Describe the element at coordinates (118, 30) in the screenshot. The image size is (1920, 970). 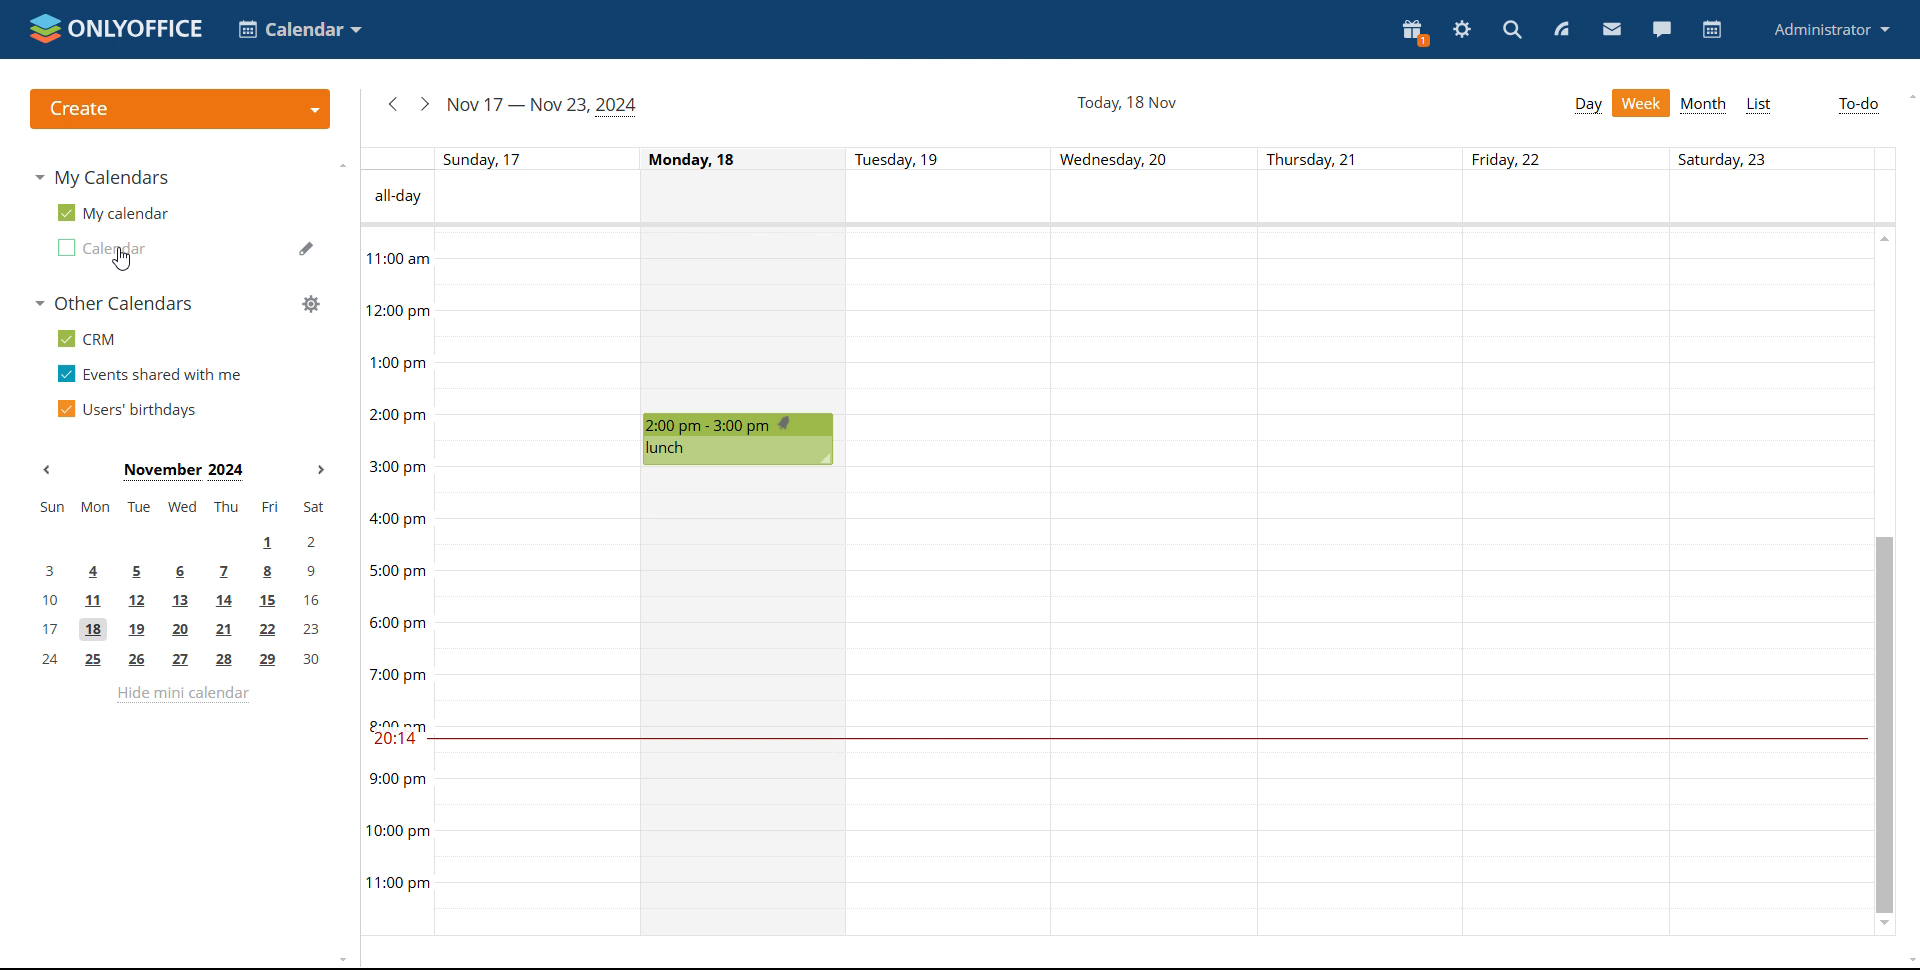
I see `logo` at that location.